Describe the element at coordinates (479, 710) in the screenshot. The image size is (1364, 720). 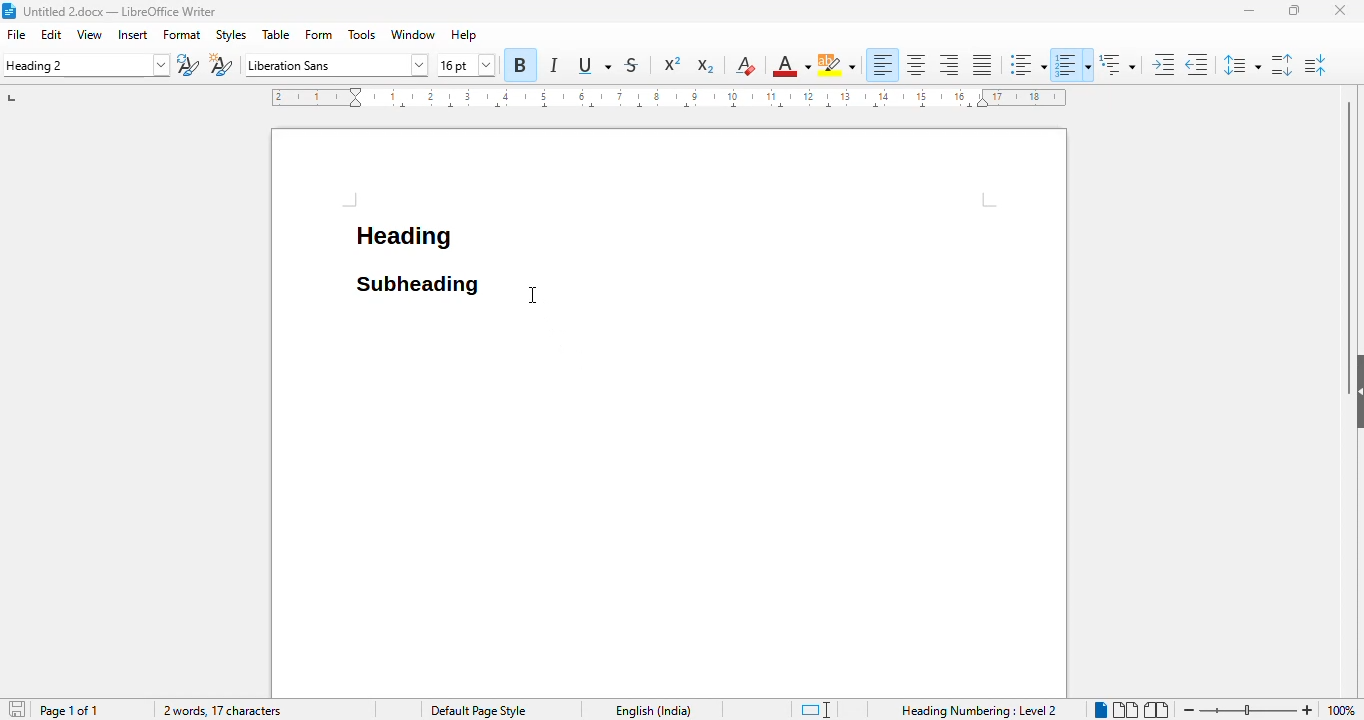
I see `page style` at that location.